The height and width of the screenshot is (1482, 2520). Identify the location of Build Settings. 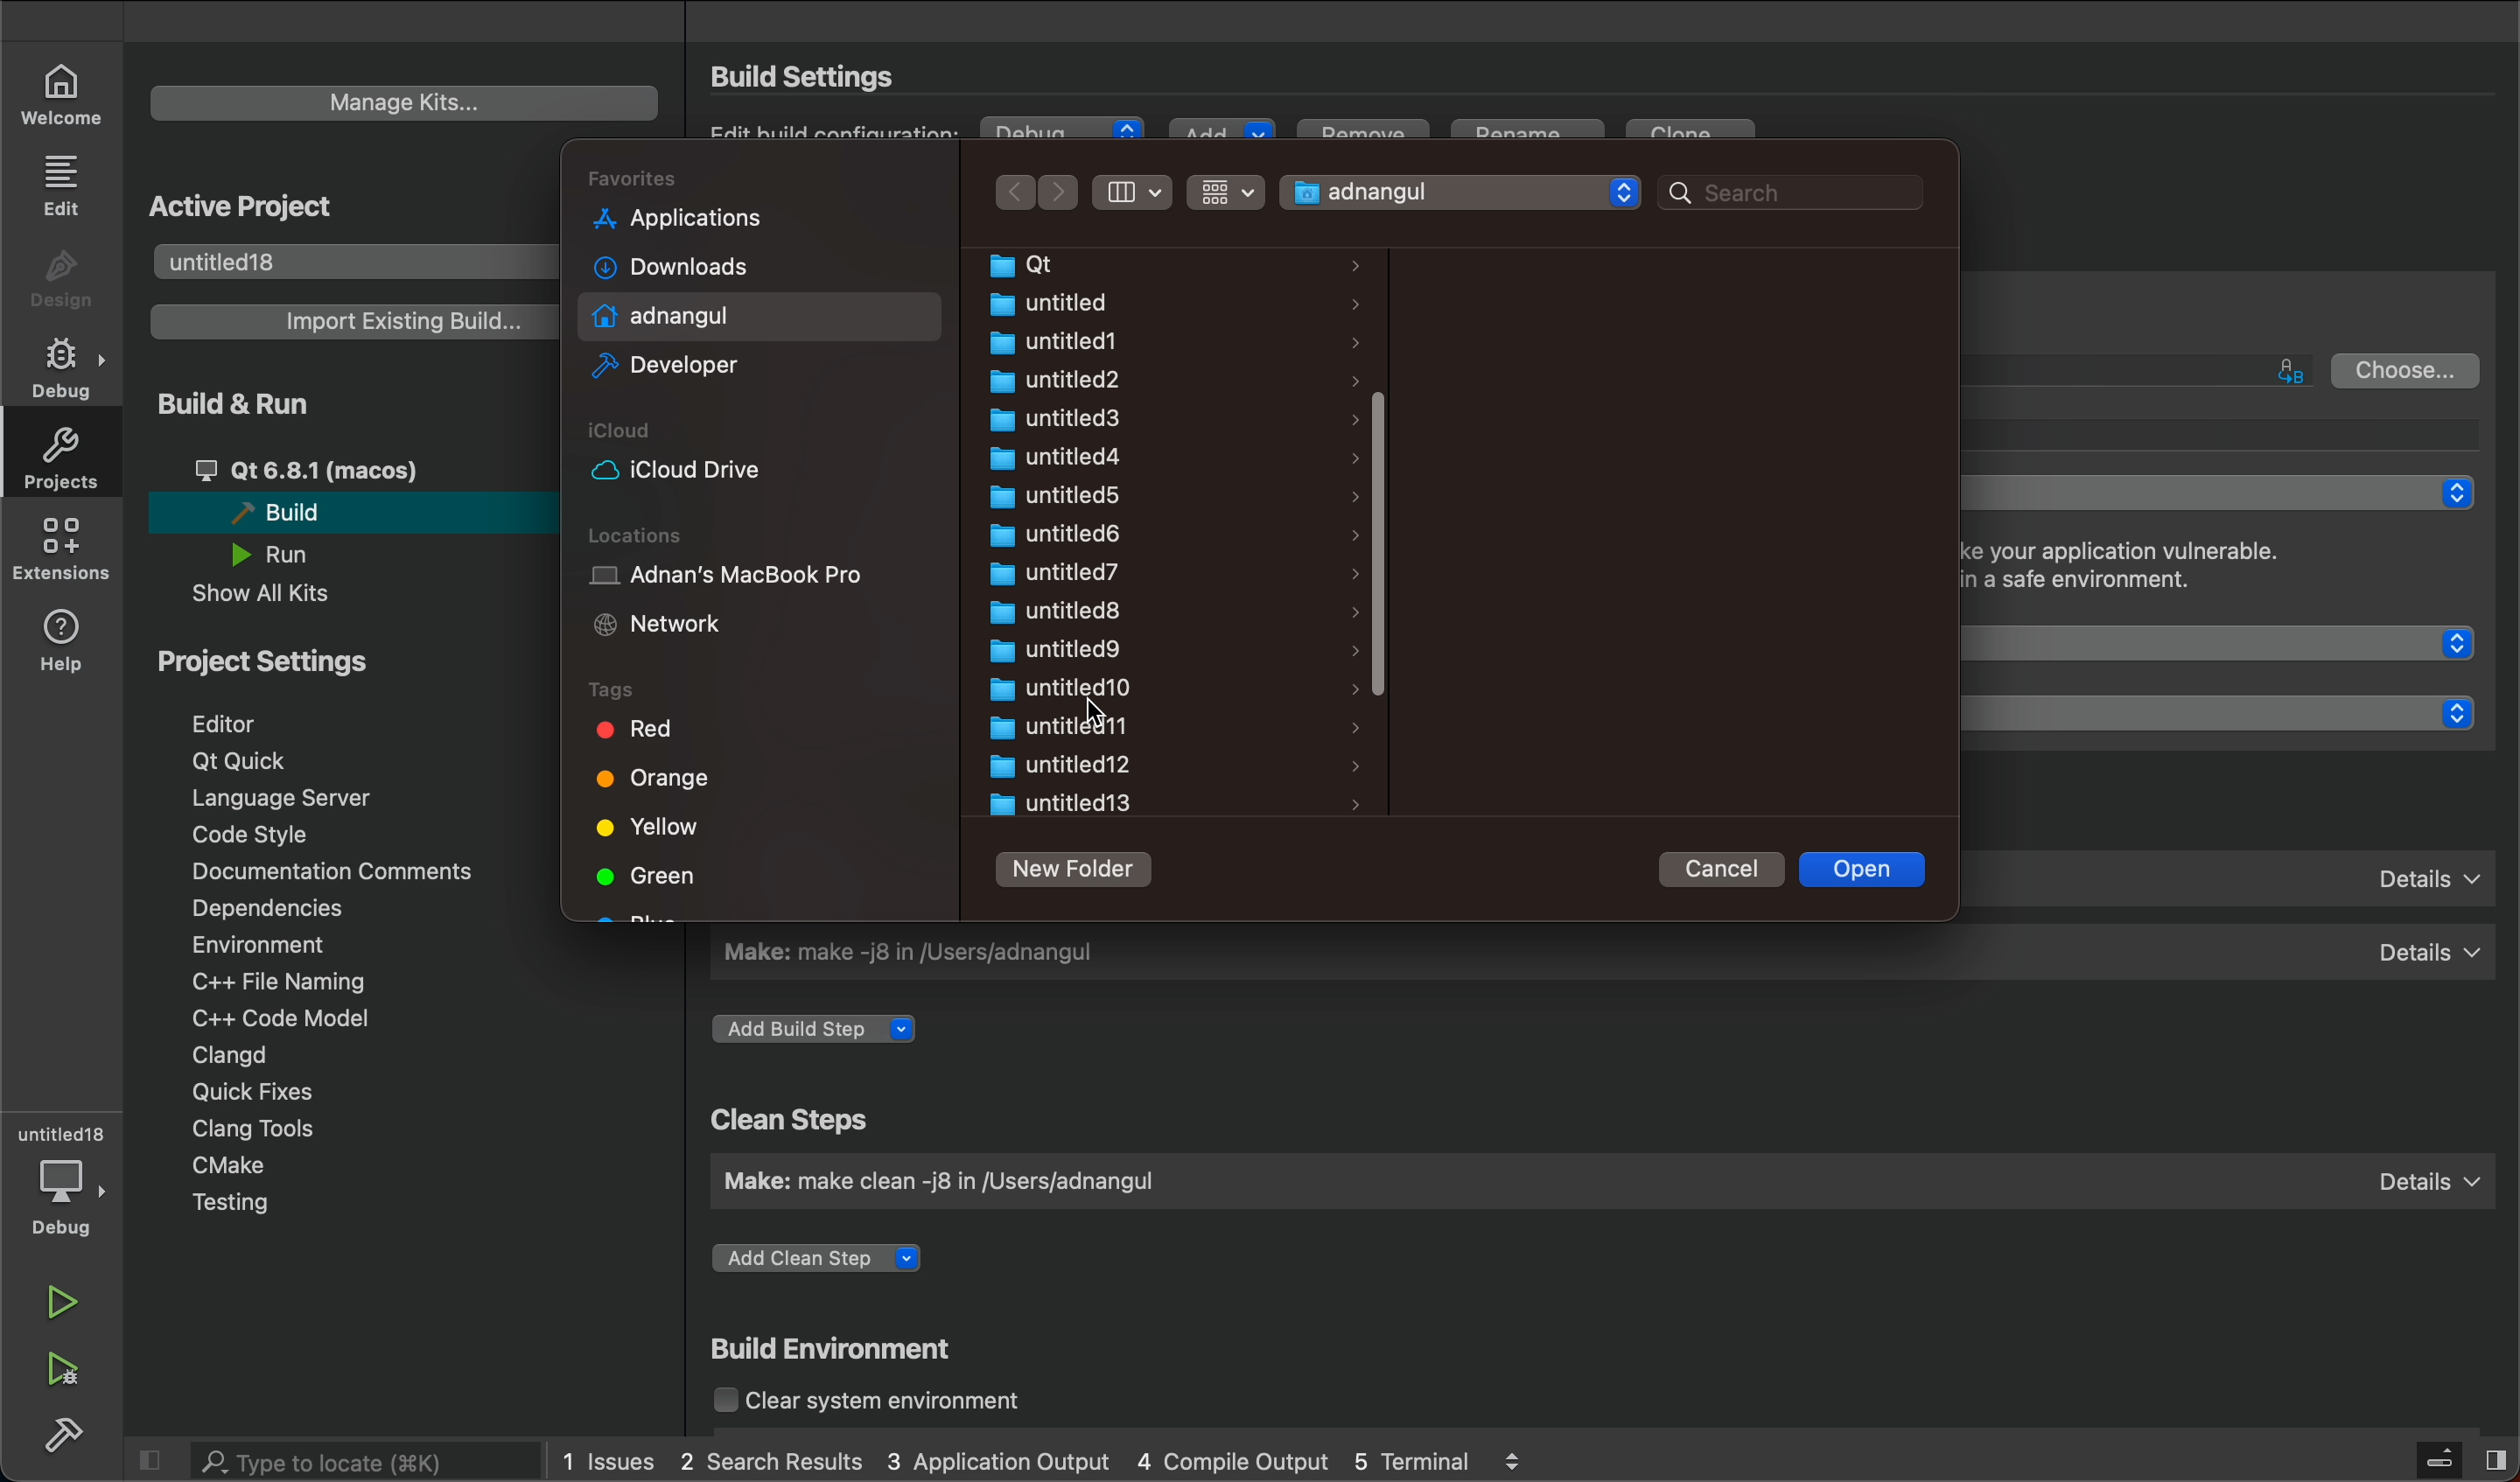
(808, 77).